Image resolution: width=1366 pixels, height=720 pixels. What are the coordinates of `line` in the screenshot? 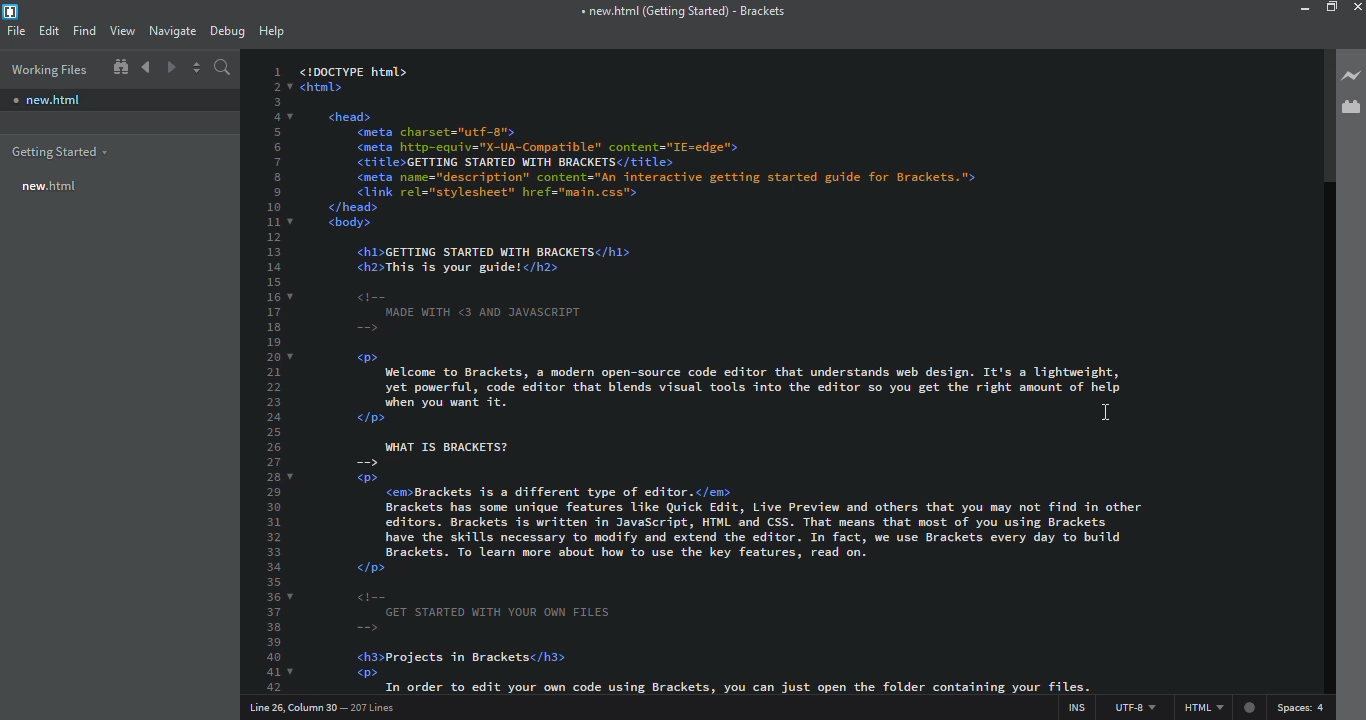 It's located at (327, 707).